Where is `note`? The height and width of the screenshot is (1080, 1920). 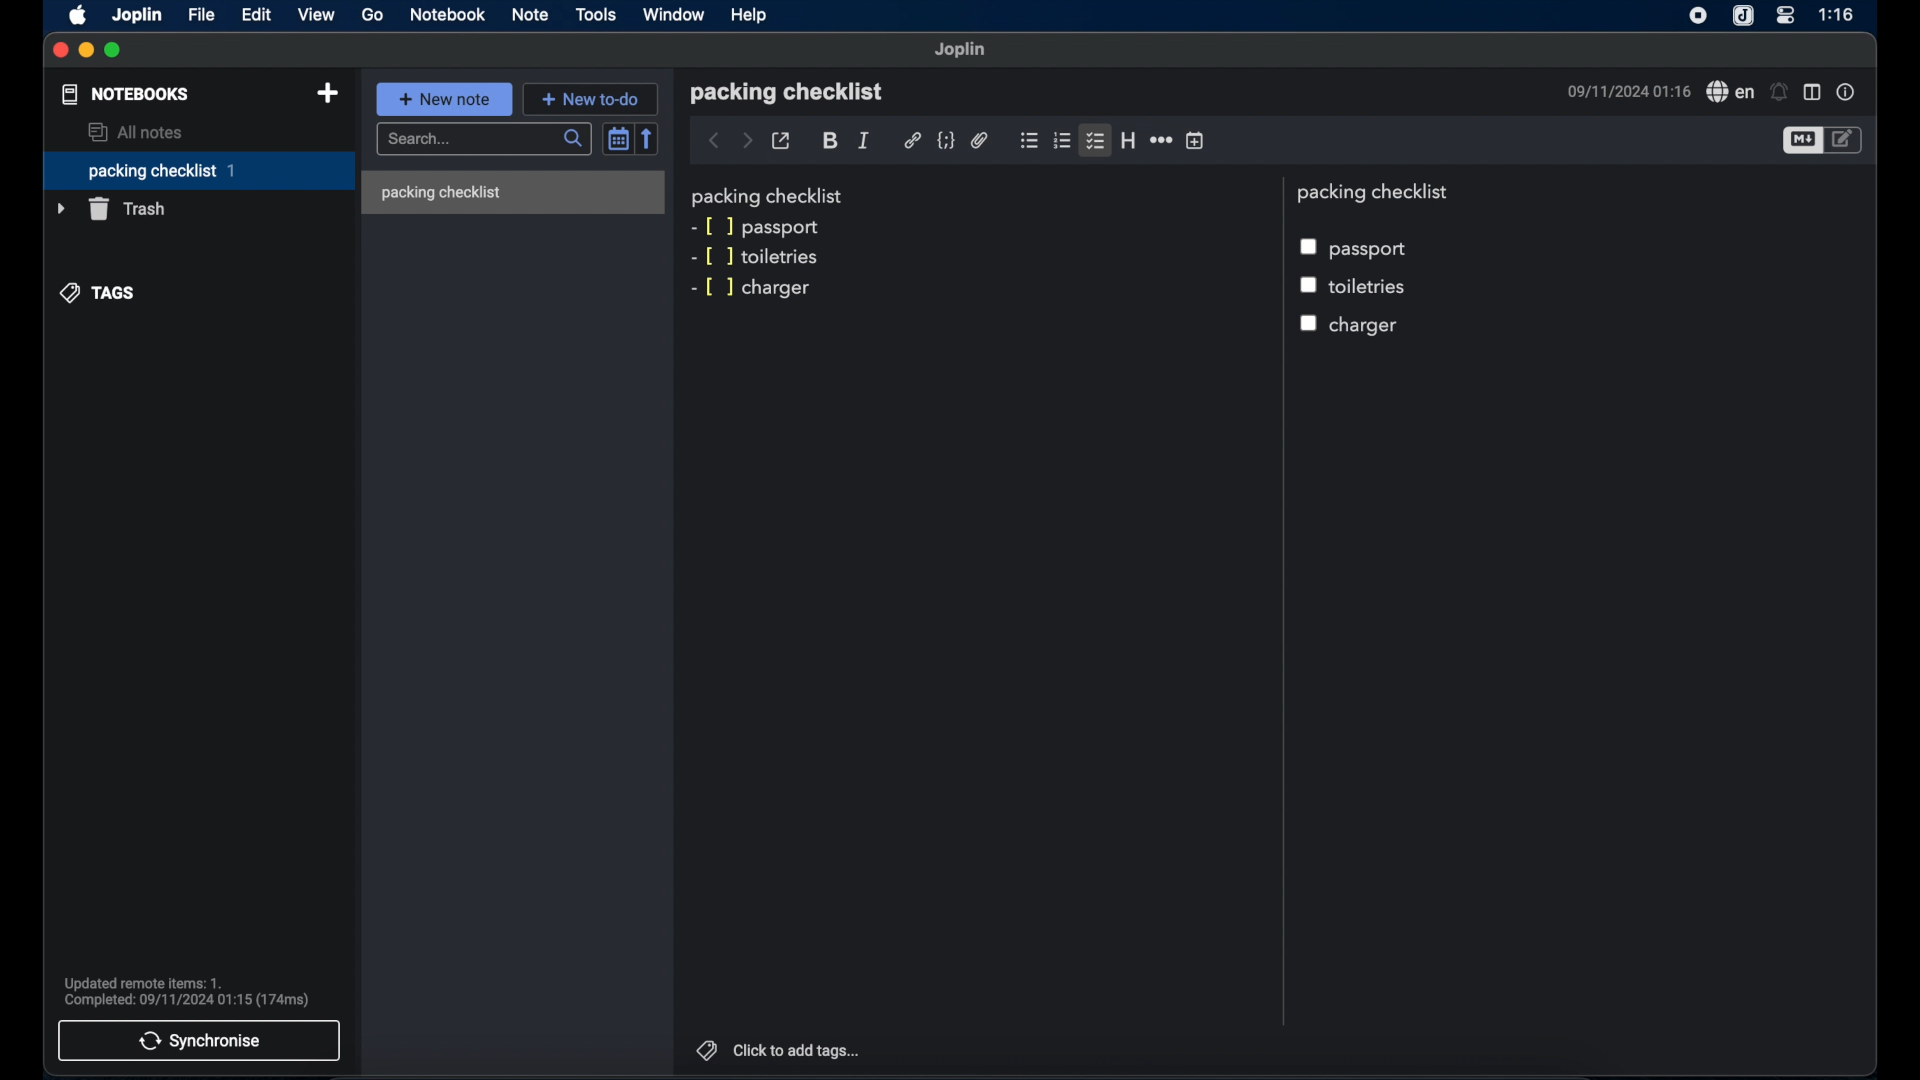 note is located at coordinates (531, 14).